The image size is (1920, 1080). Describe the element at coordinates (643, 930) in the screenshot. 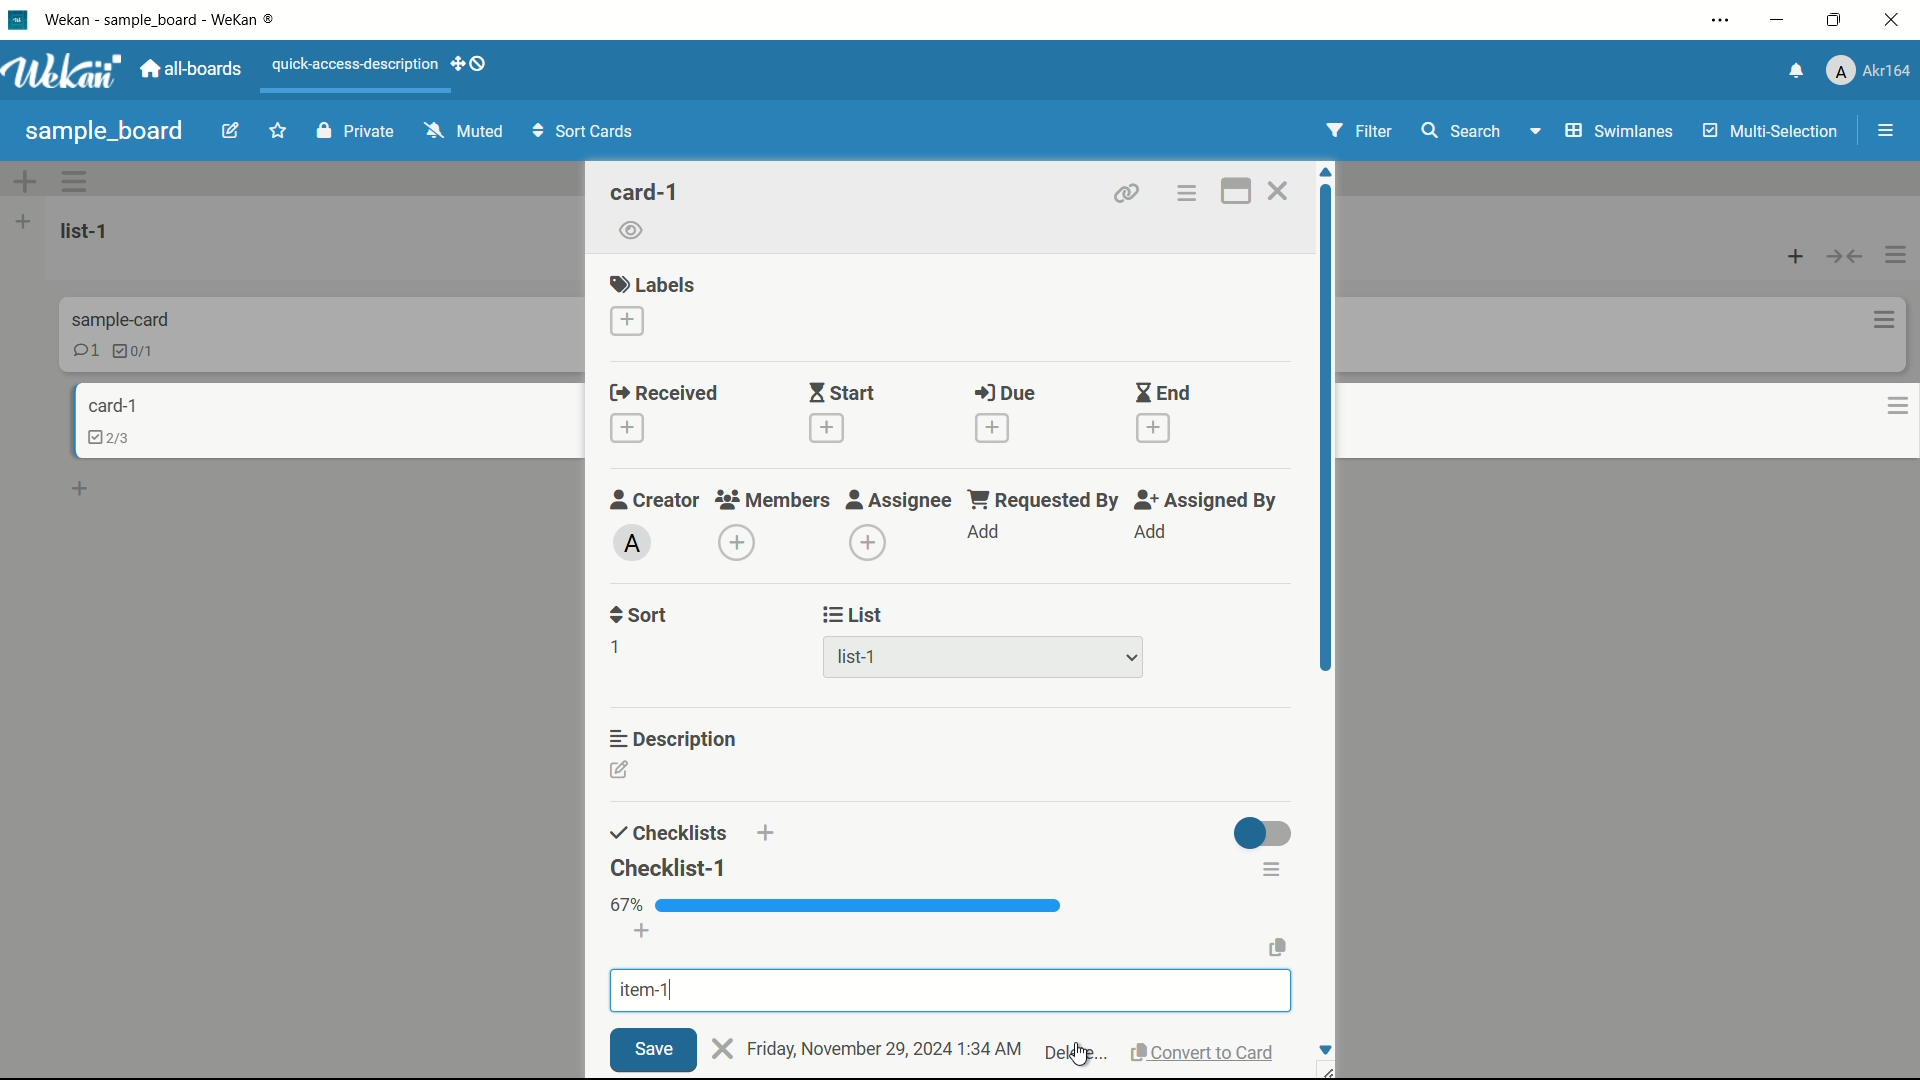

I see `add item` at that location.